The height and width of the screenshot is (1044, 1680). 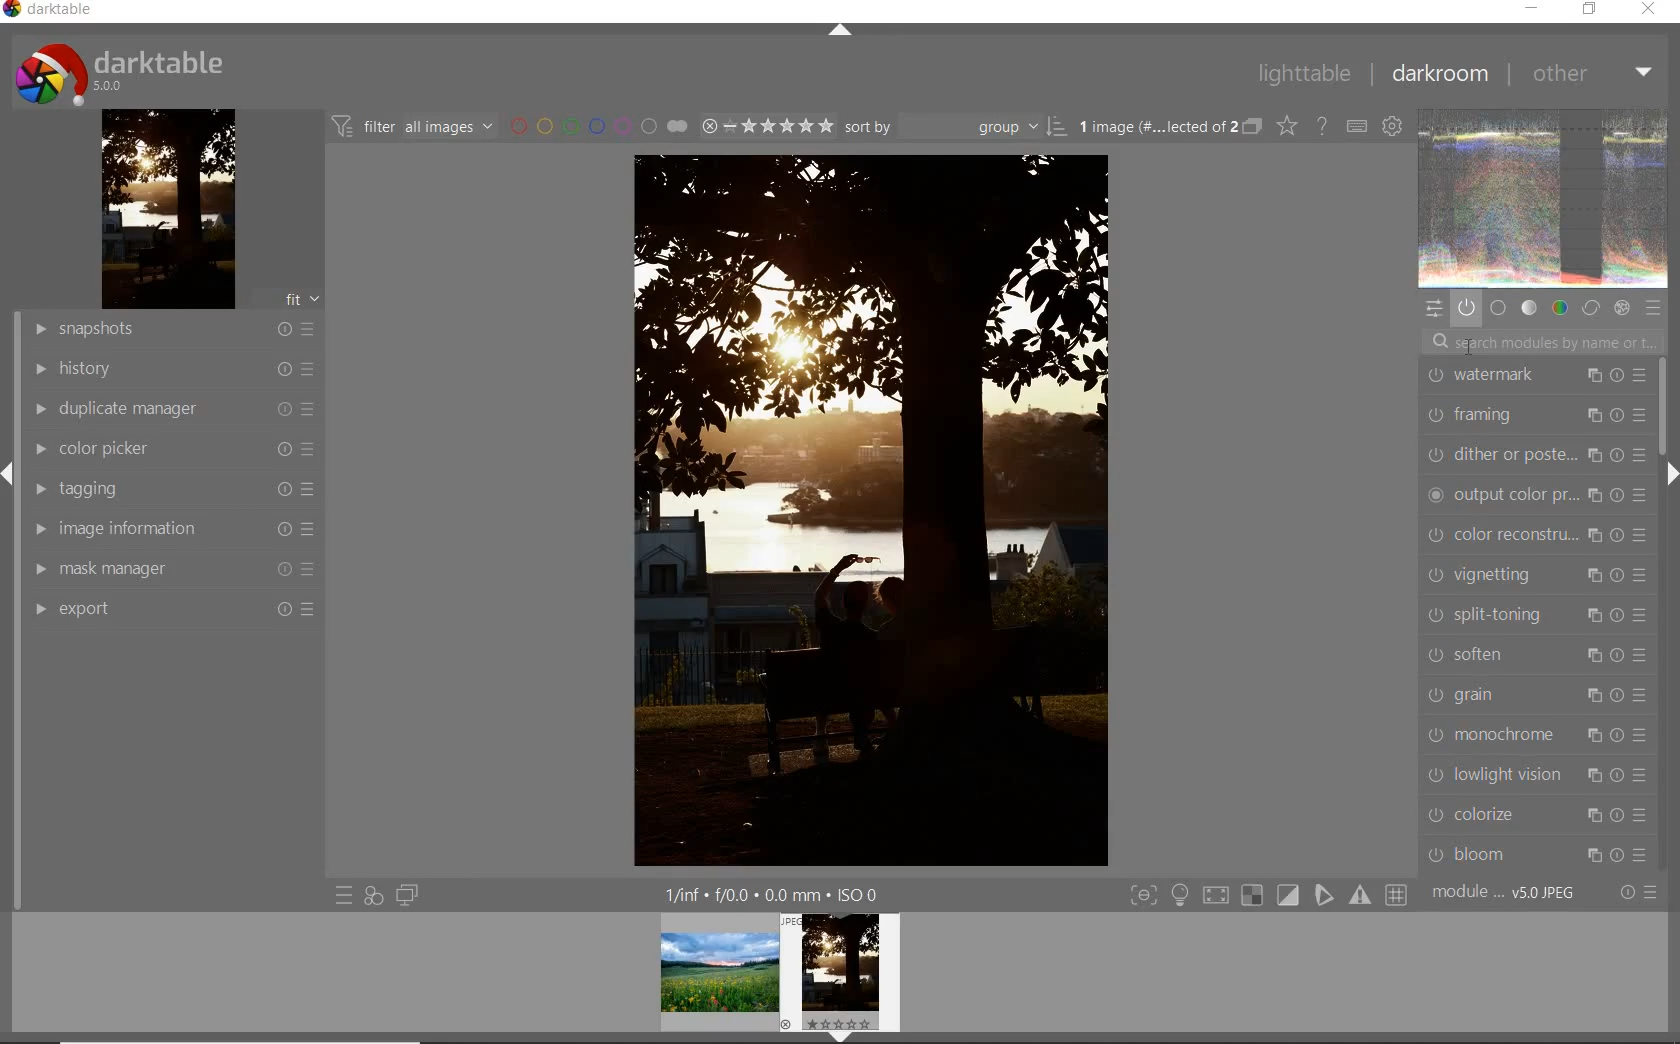 What do you see at coordinates (1537, 533) in the screenshot?
I see `color reconstruction` at bounding box center [1537, 533].